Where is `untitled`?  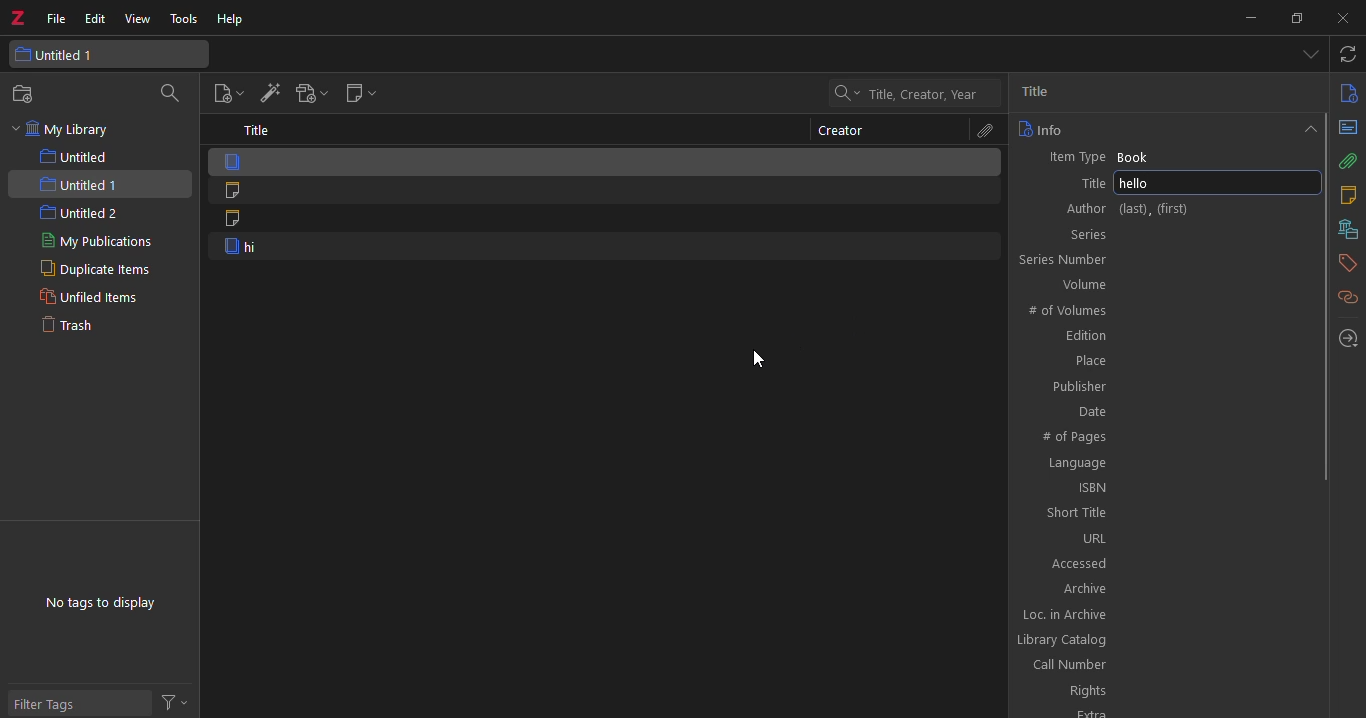 untitled is located at coordinates (109, 157).